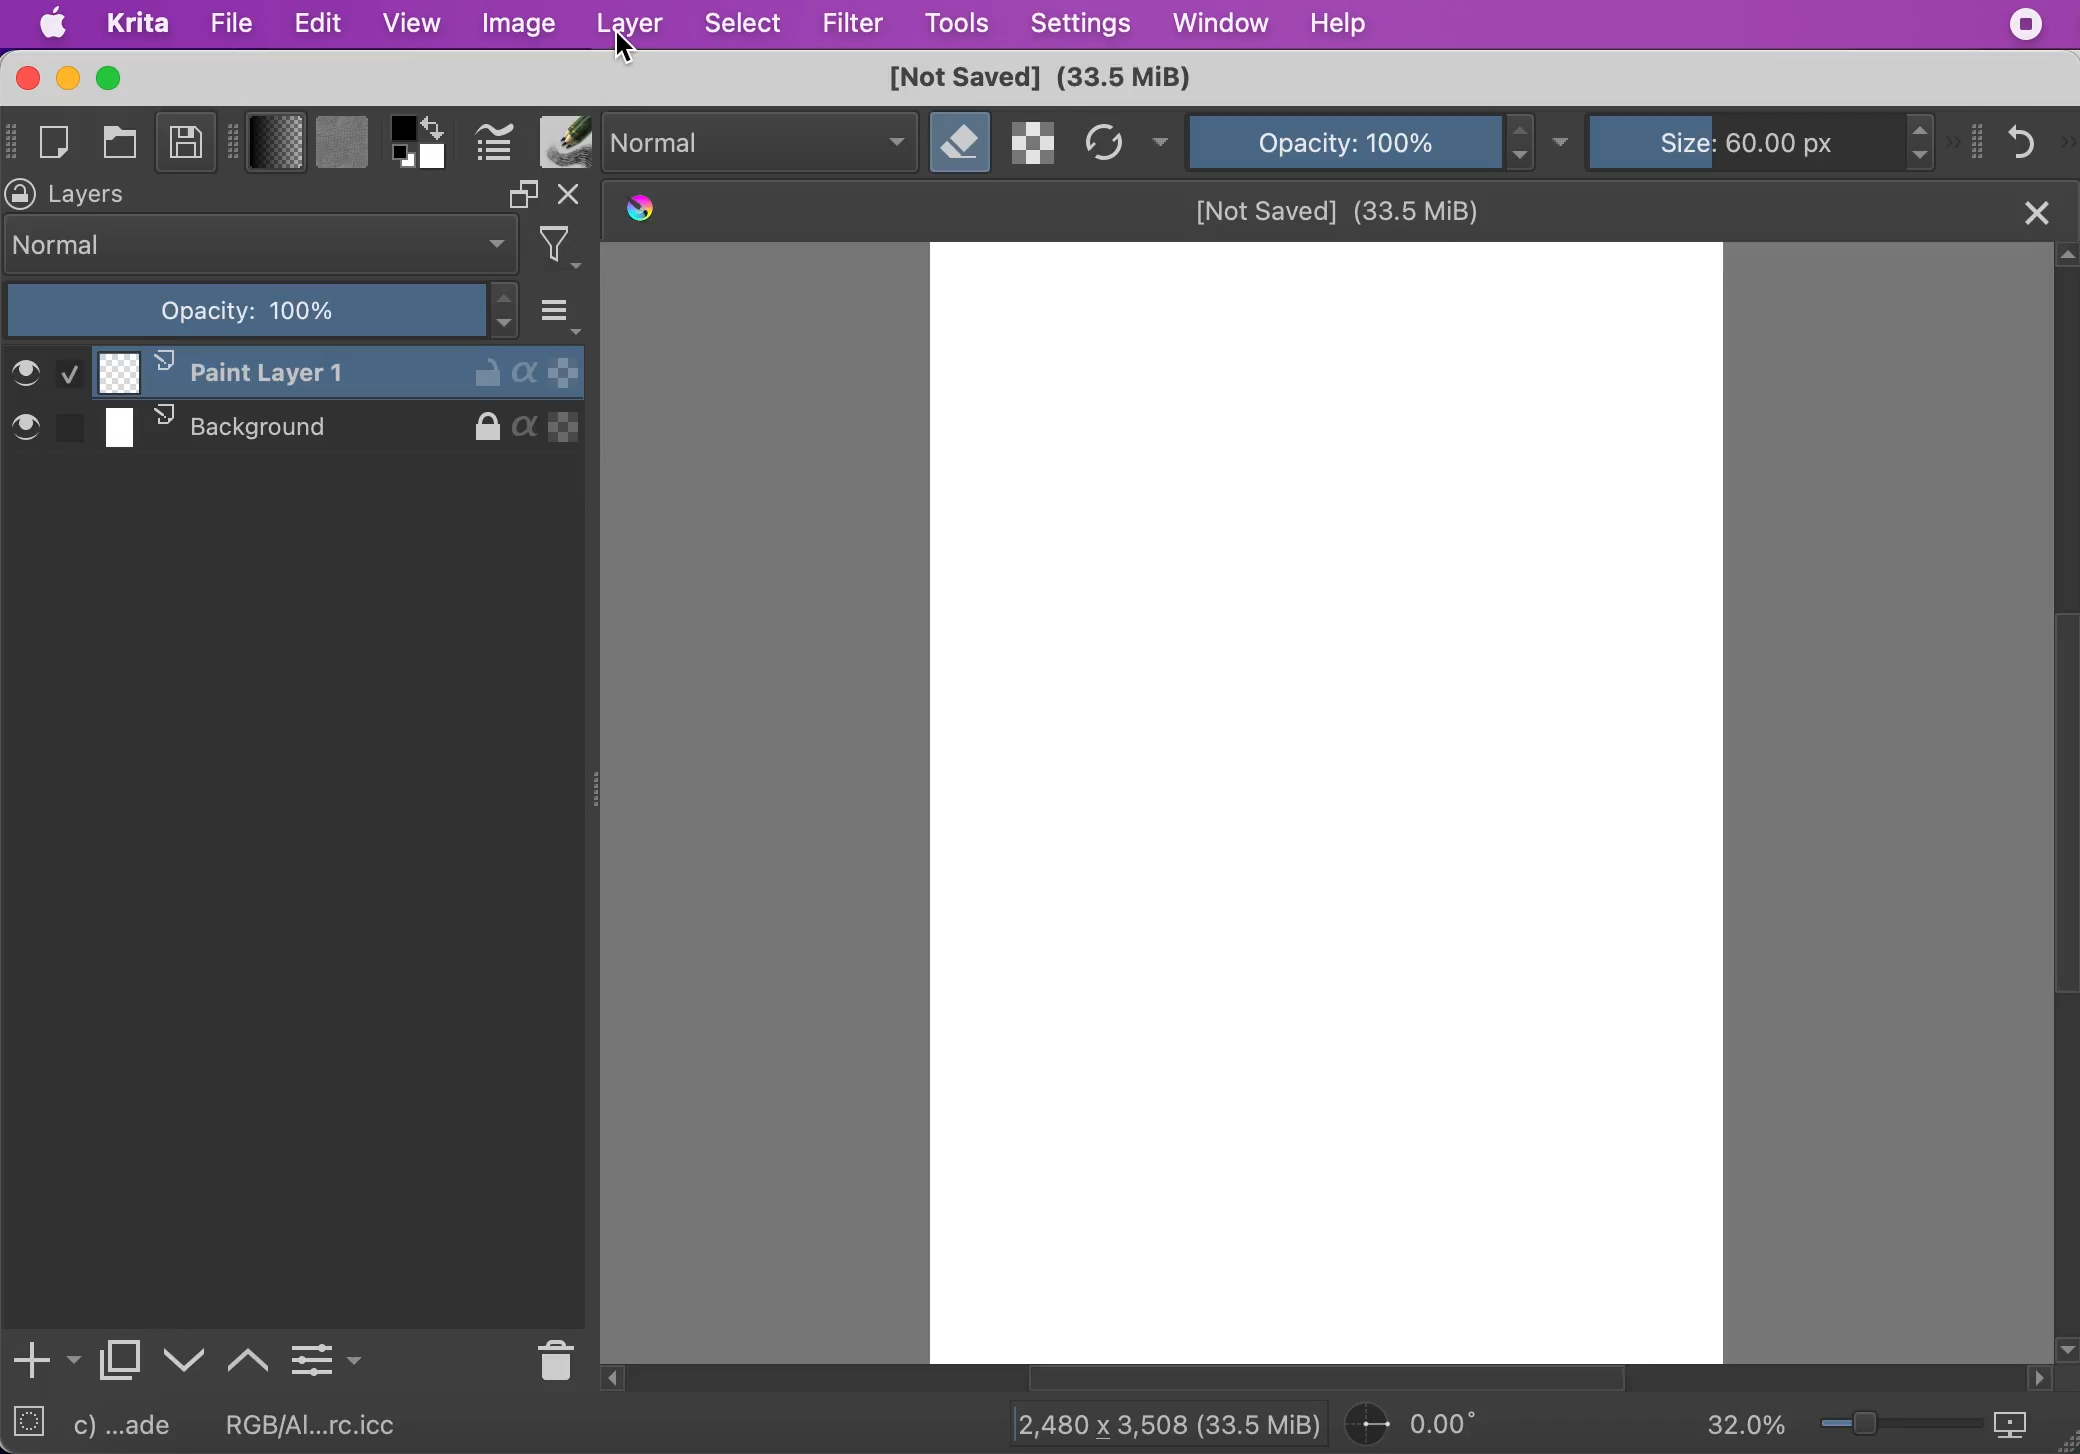  What do you see at coordinates (231, 24) in the screenshot?
I see `file` at bounding box center [231, 24].